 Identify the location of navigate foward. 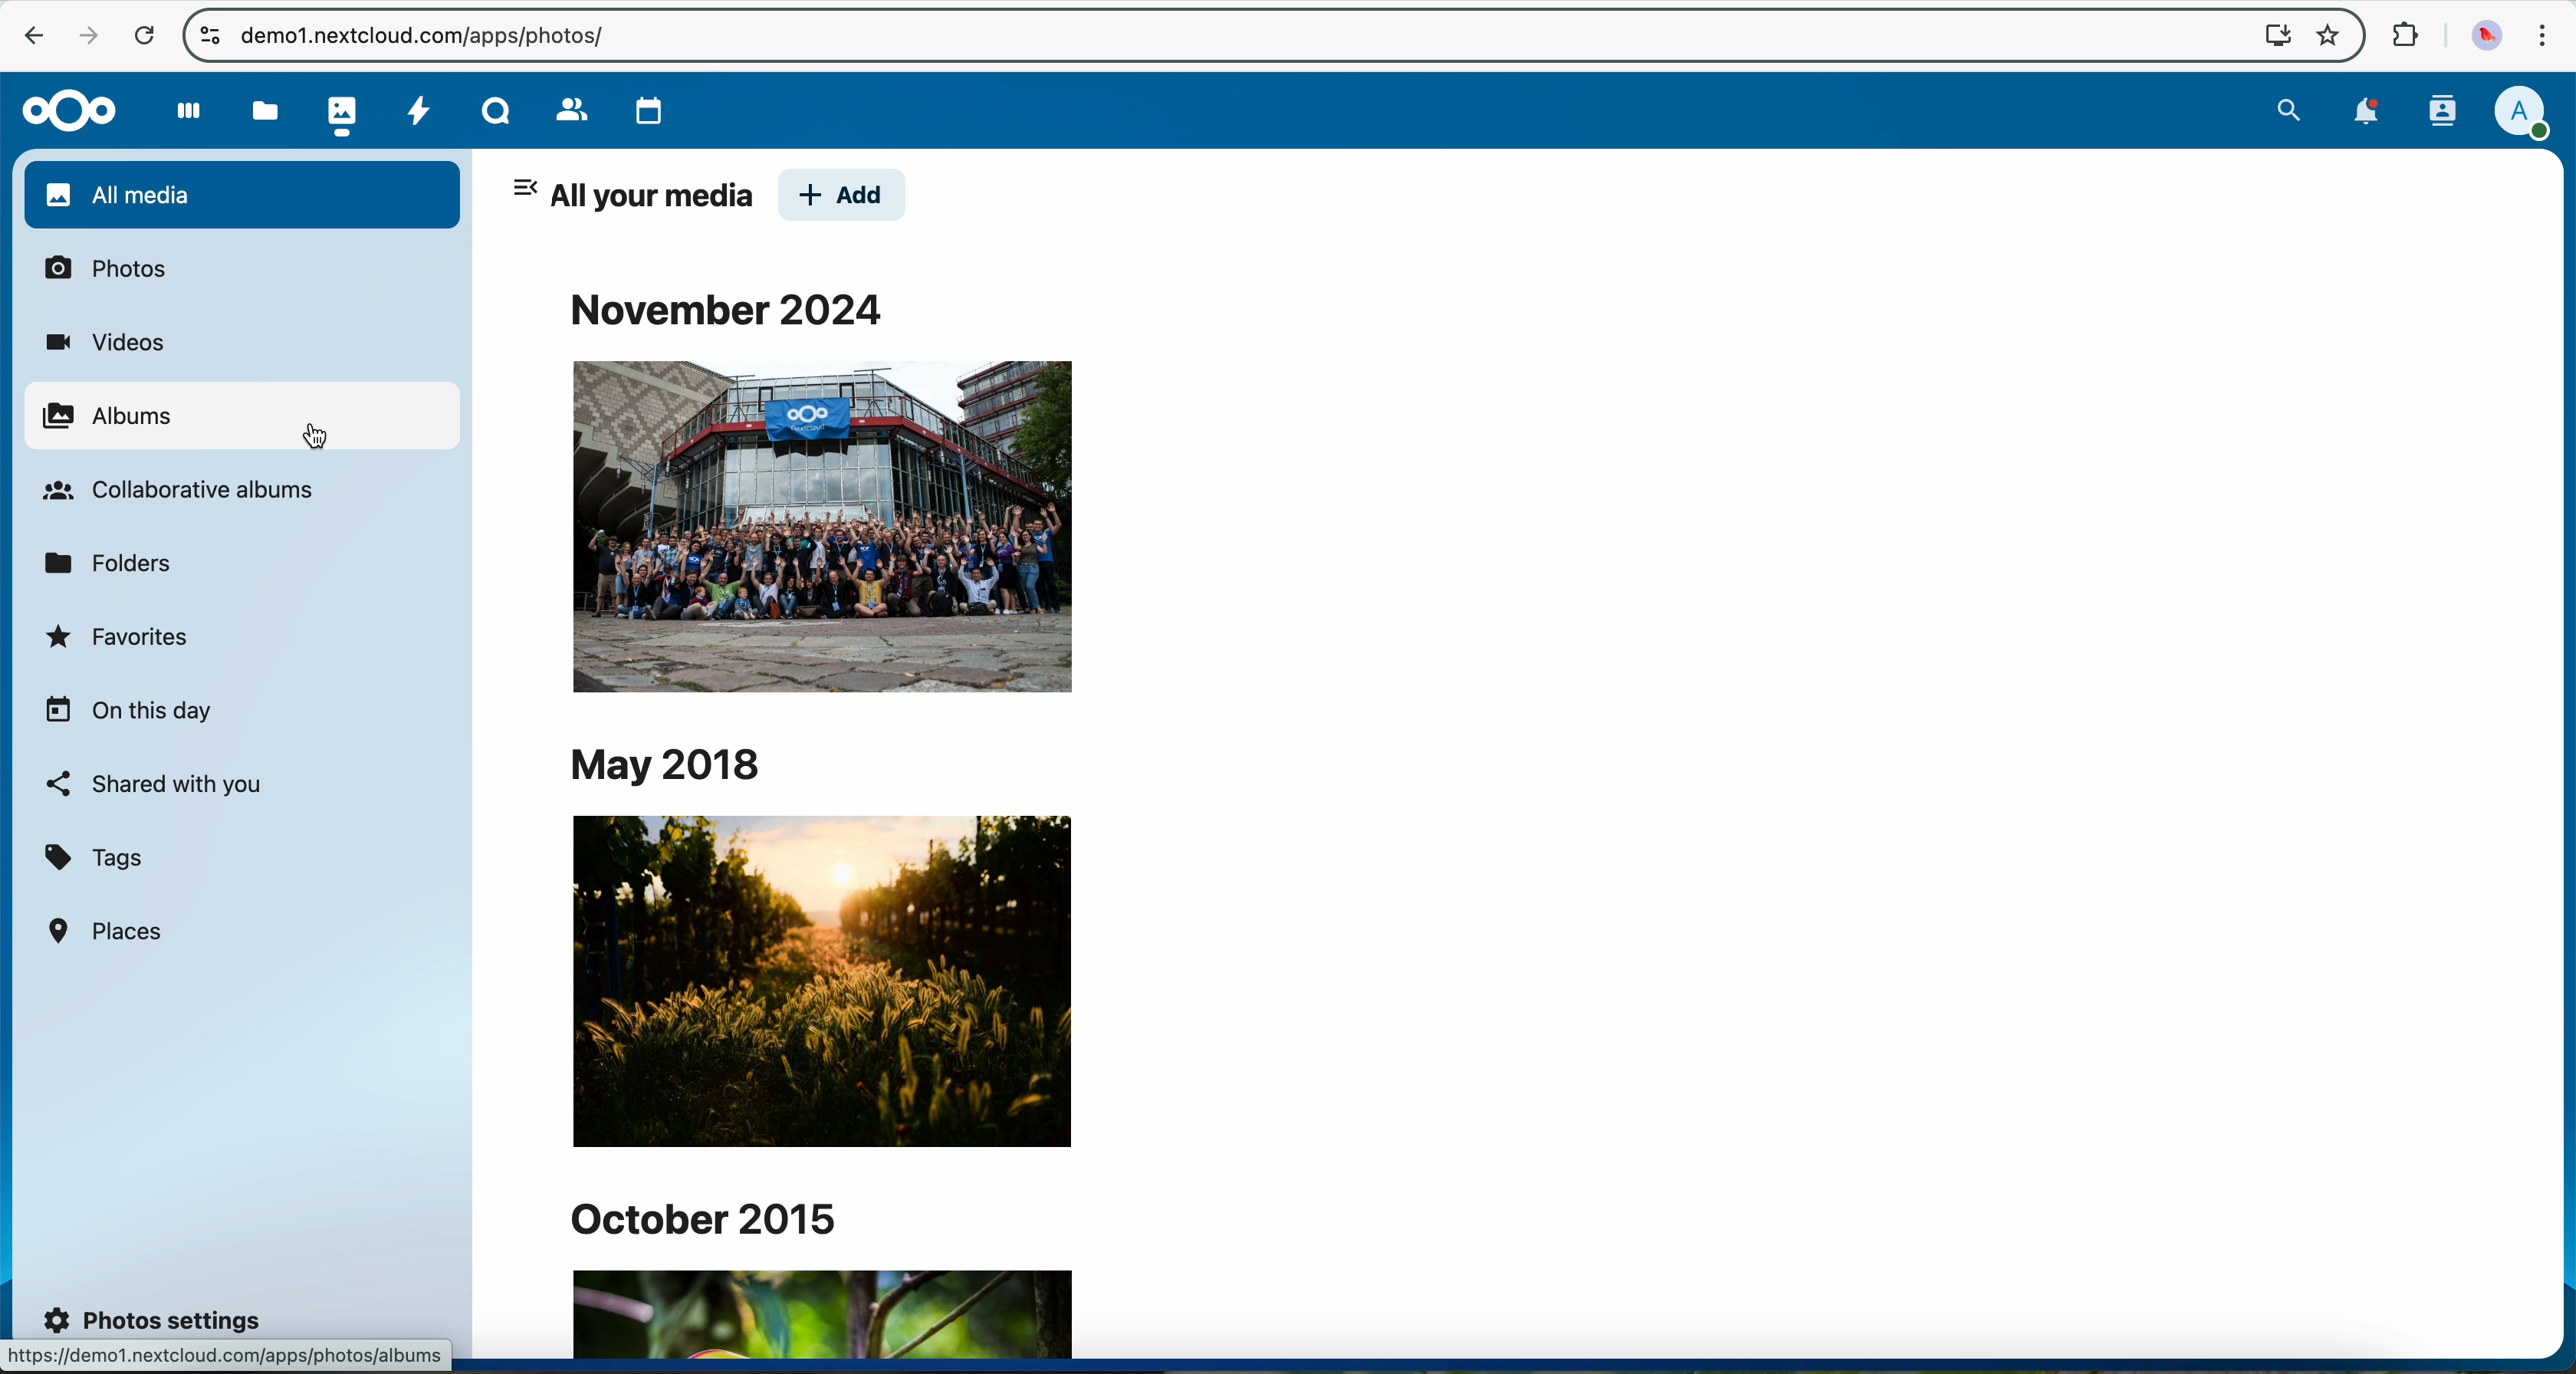
(84, 35).